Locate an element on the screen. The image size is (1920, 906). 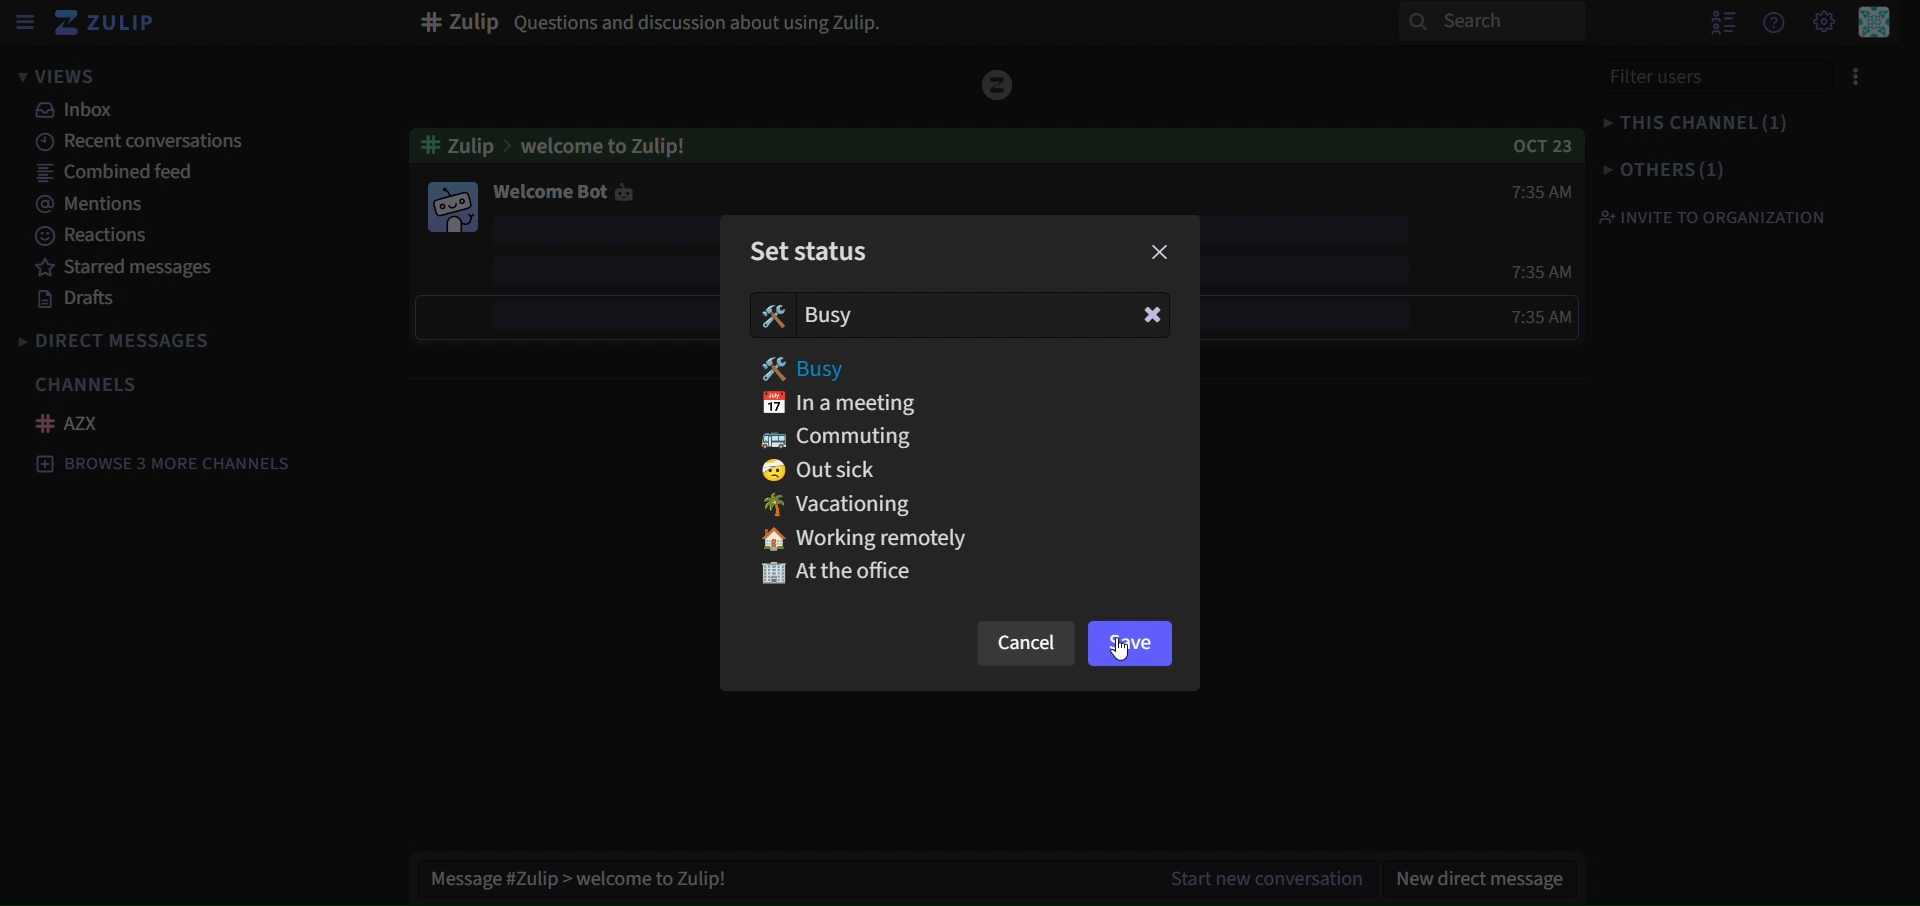
new direct message is located at coordinates (1487, 867).